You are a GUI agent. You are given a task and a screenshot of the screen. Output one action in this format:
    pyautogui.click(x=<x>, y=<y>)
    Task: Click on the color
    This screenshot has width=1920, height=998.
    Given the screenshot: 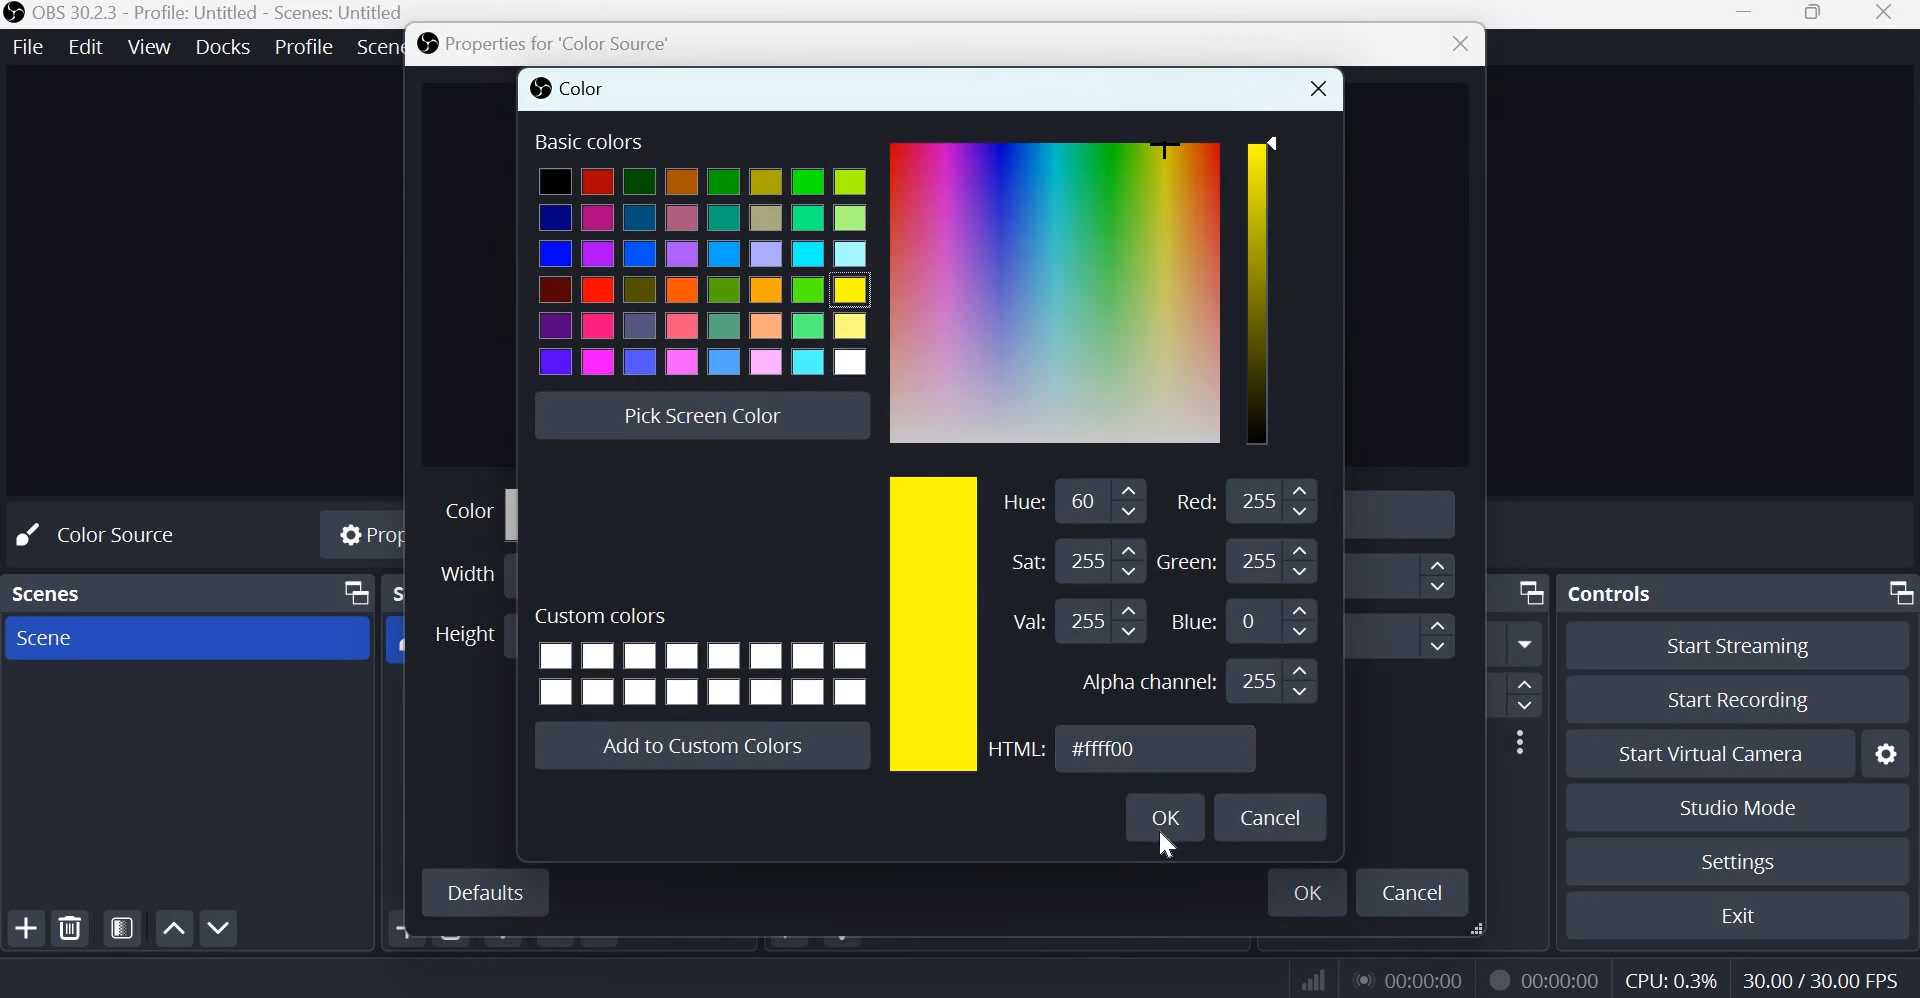 What is the action you would take?
    pyautogui.click(x=572, y=89)
    